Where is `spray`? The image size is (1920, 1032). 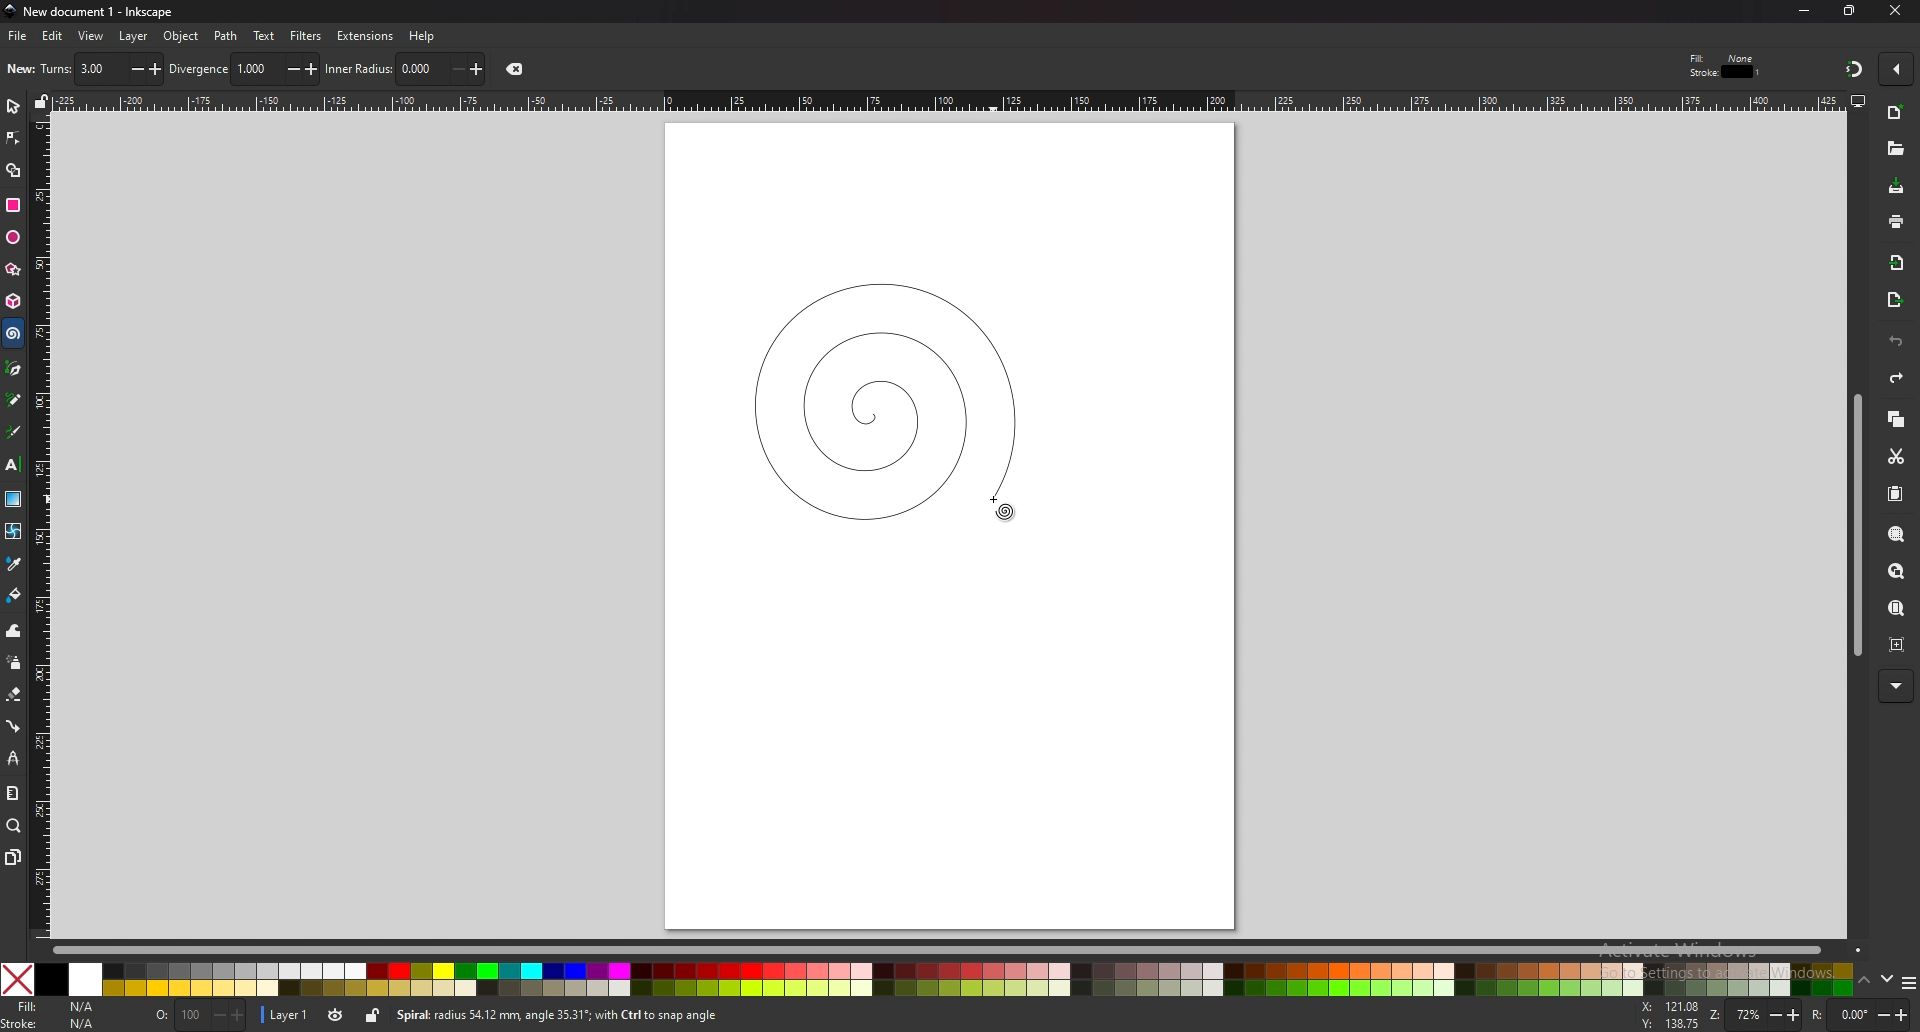
spray is located at coordinates (14, 664).